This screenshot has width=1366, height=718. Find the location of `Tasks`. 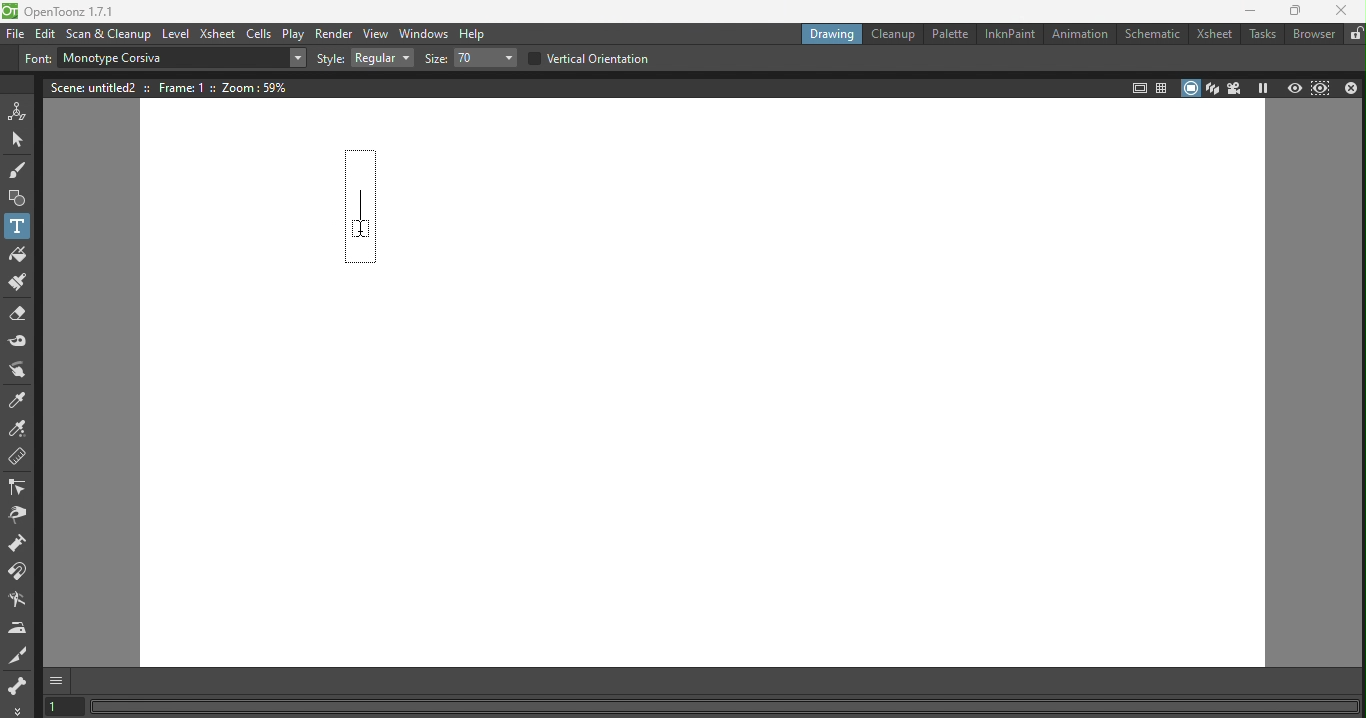

Tasks is located at coordinates (1263, 35).